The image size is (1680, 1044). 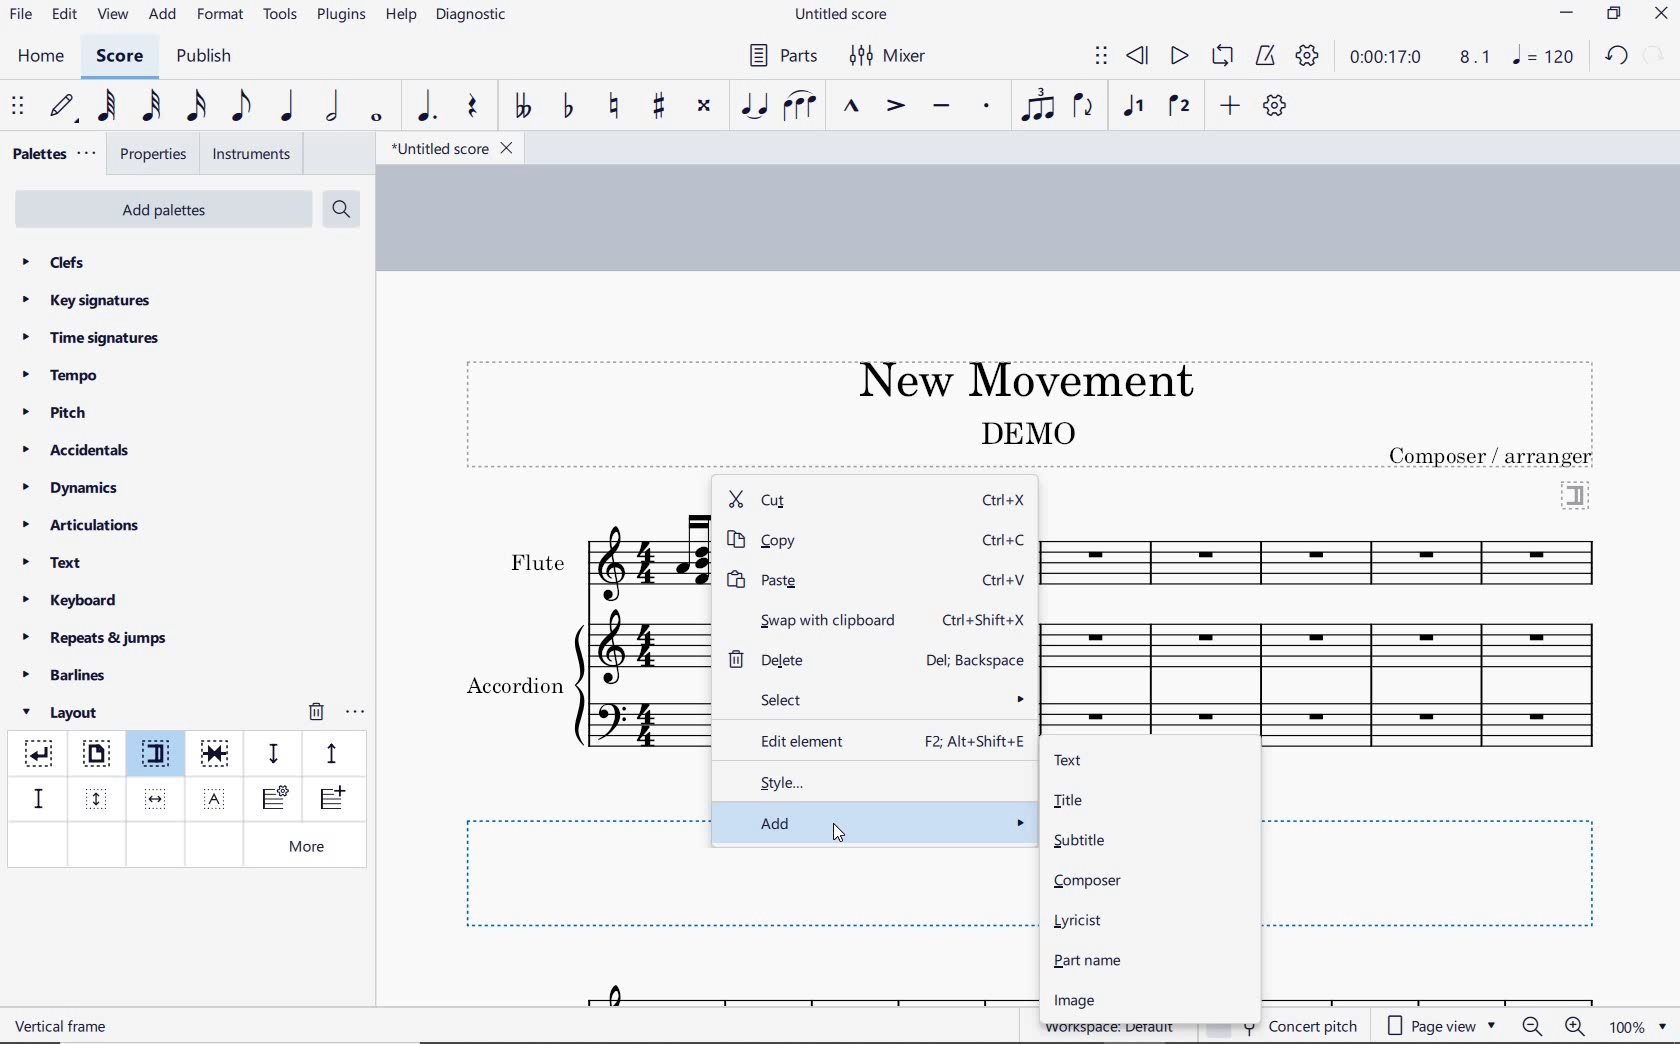 What do you see at coordinates (95, 635) in the screenshot?
I see `repeats & jumps` at bounding box center [95, 635].